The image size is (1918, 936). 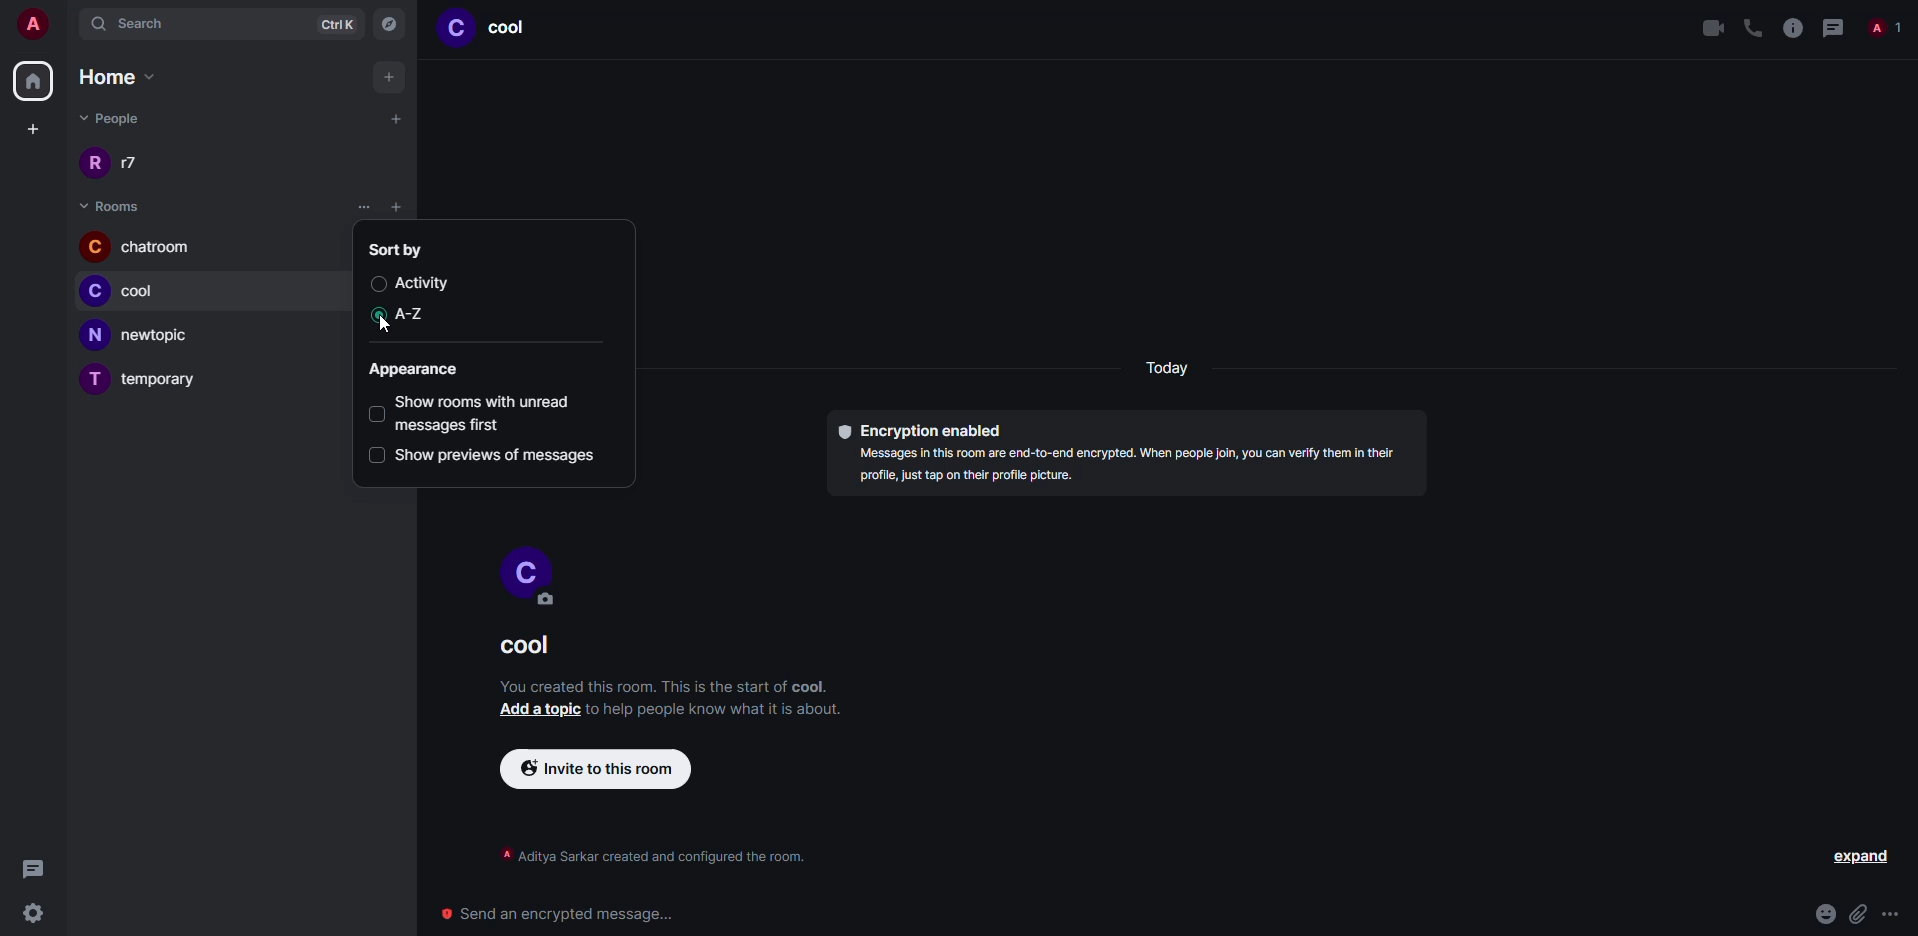 I want to click on newtopic, so click(x=155, y=331).